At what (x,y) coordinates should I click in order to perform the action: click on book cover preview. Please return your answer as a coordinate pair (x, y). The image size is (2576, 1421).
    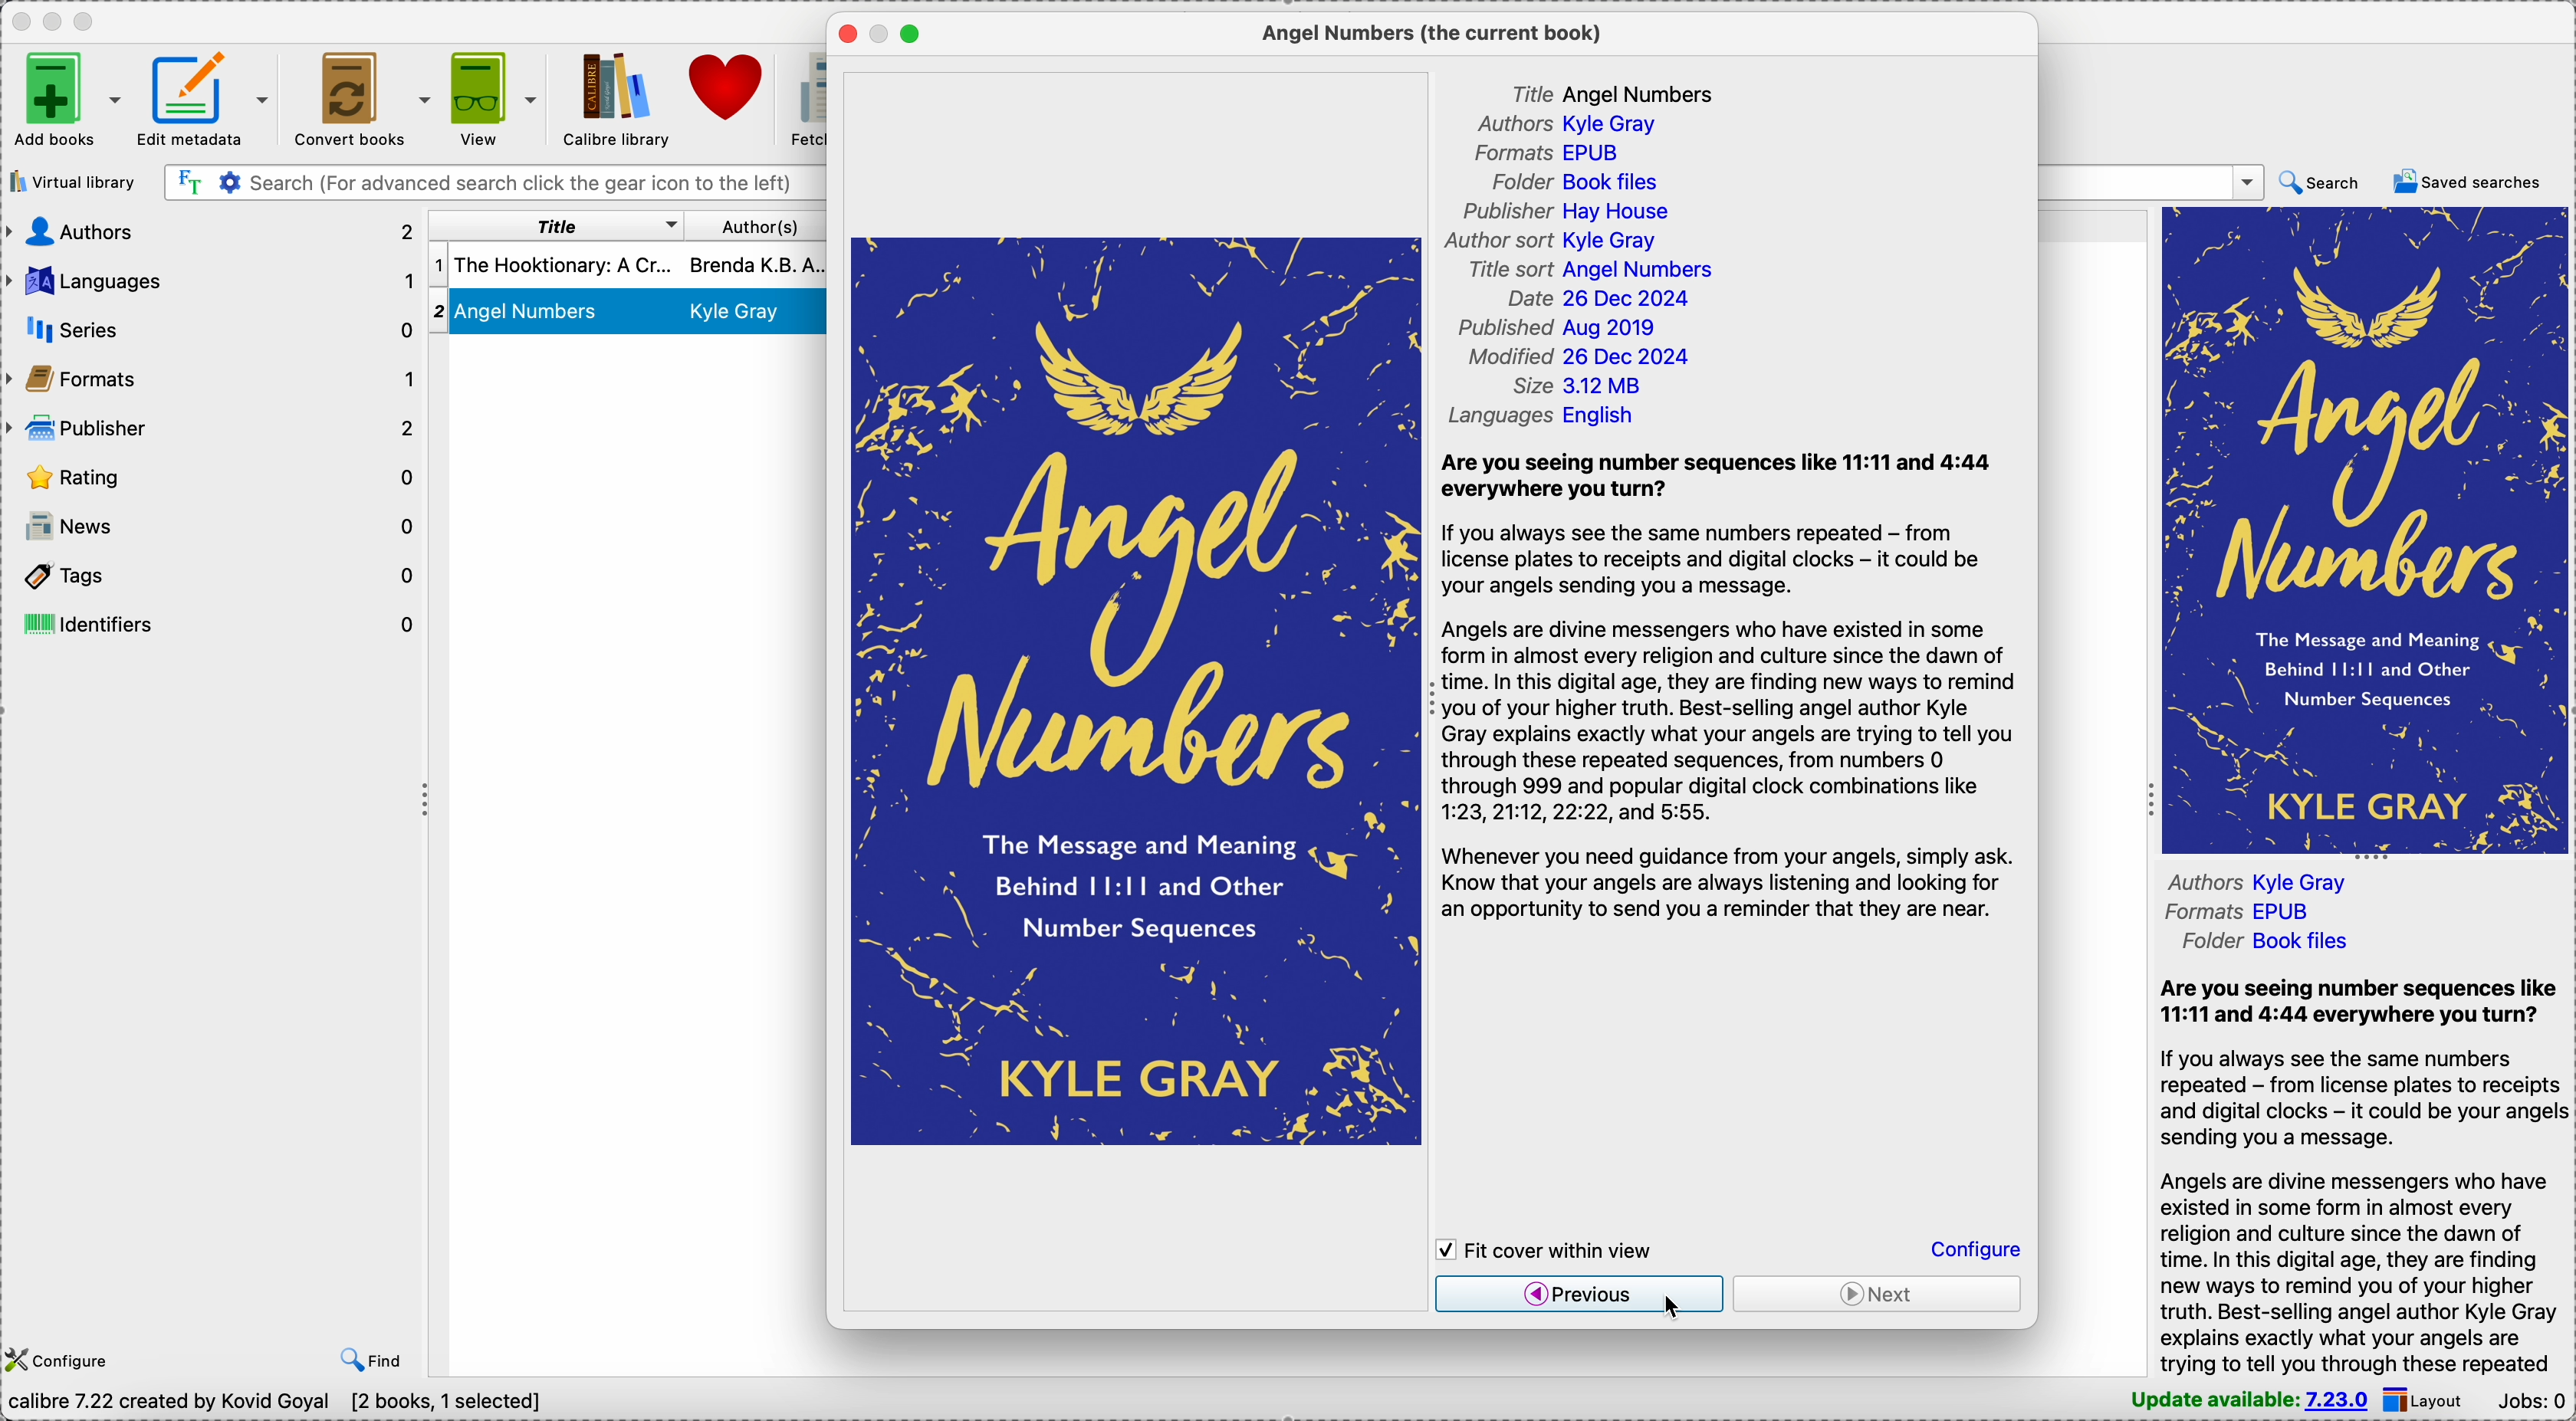
    Looking at the image, I should click on (2365, 530).